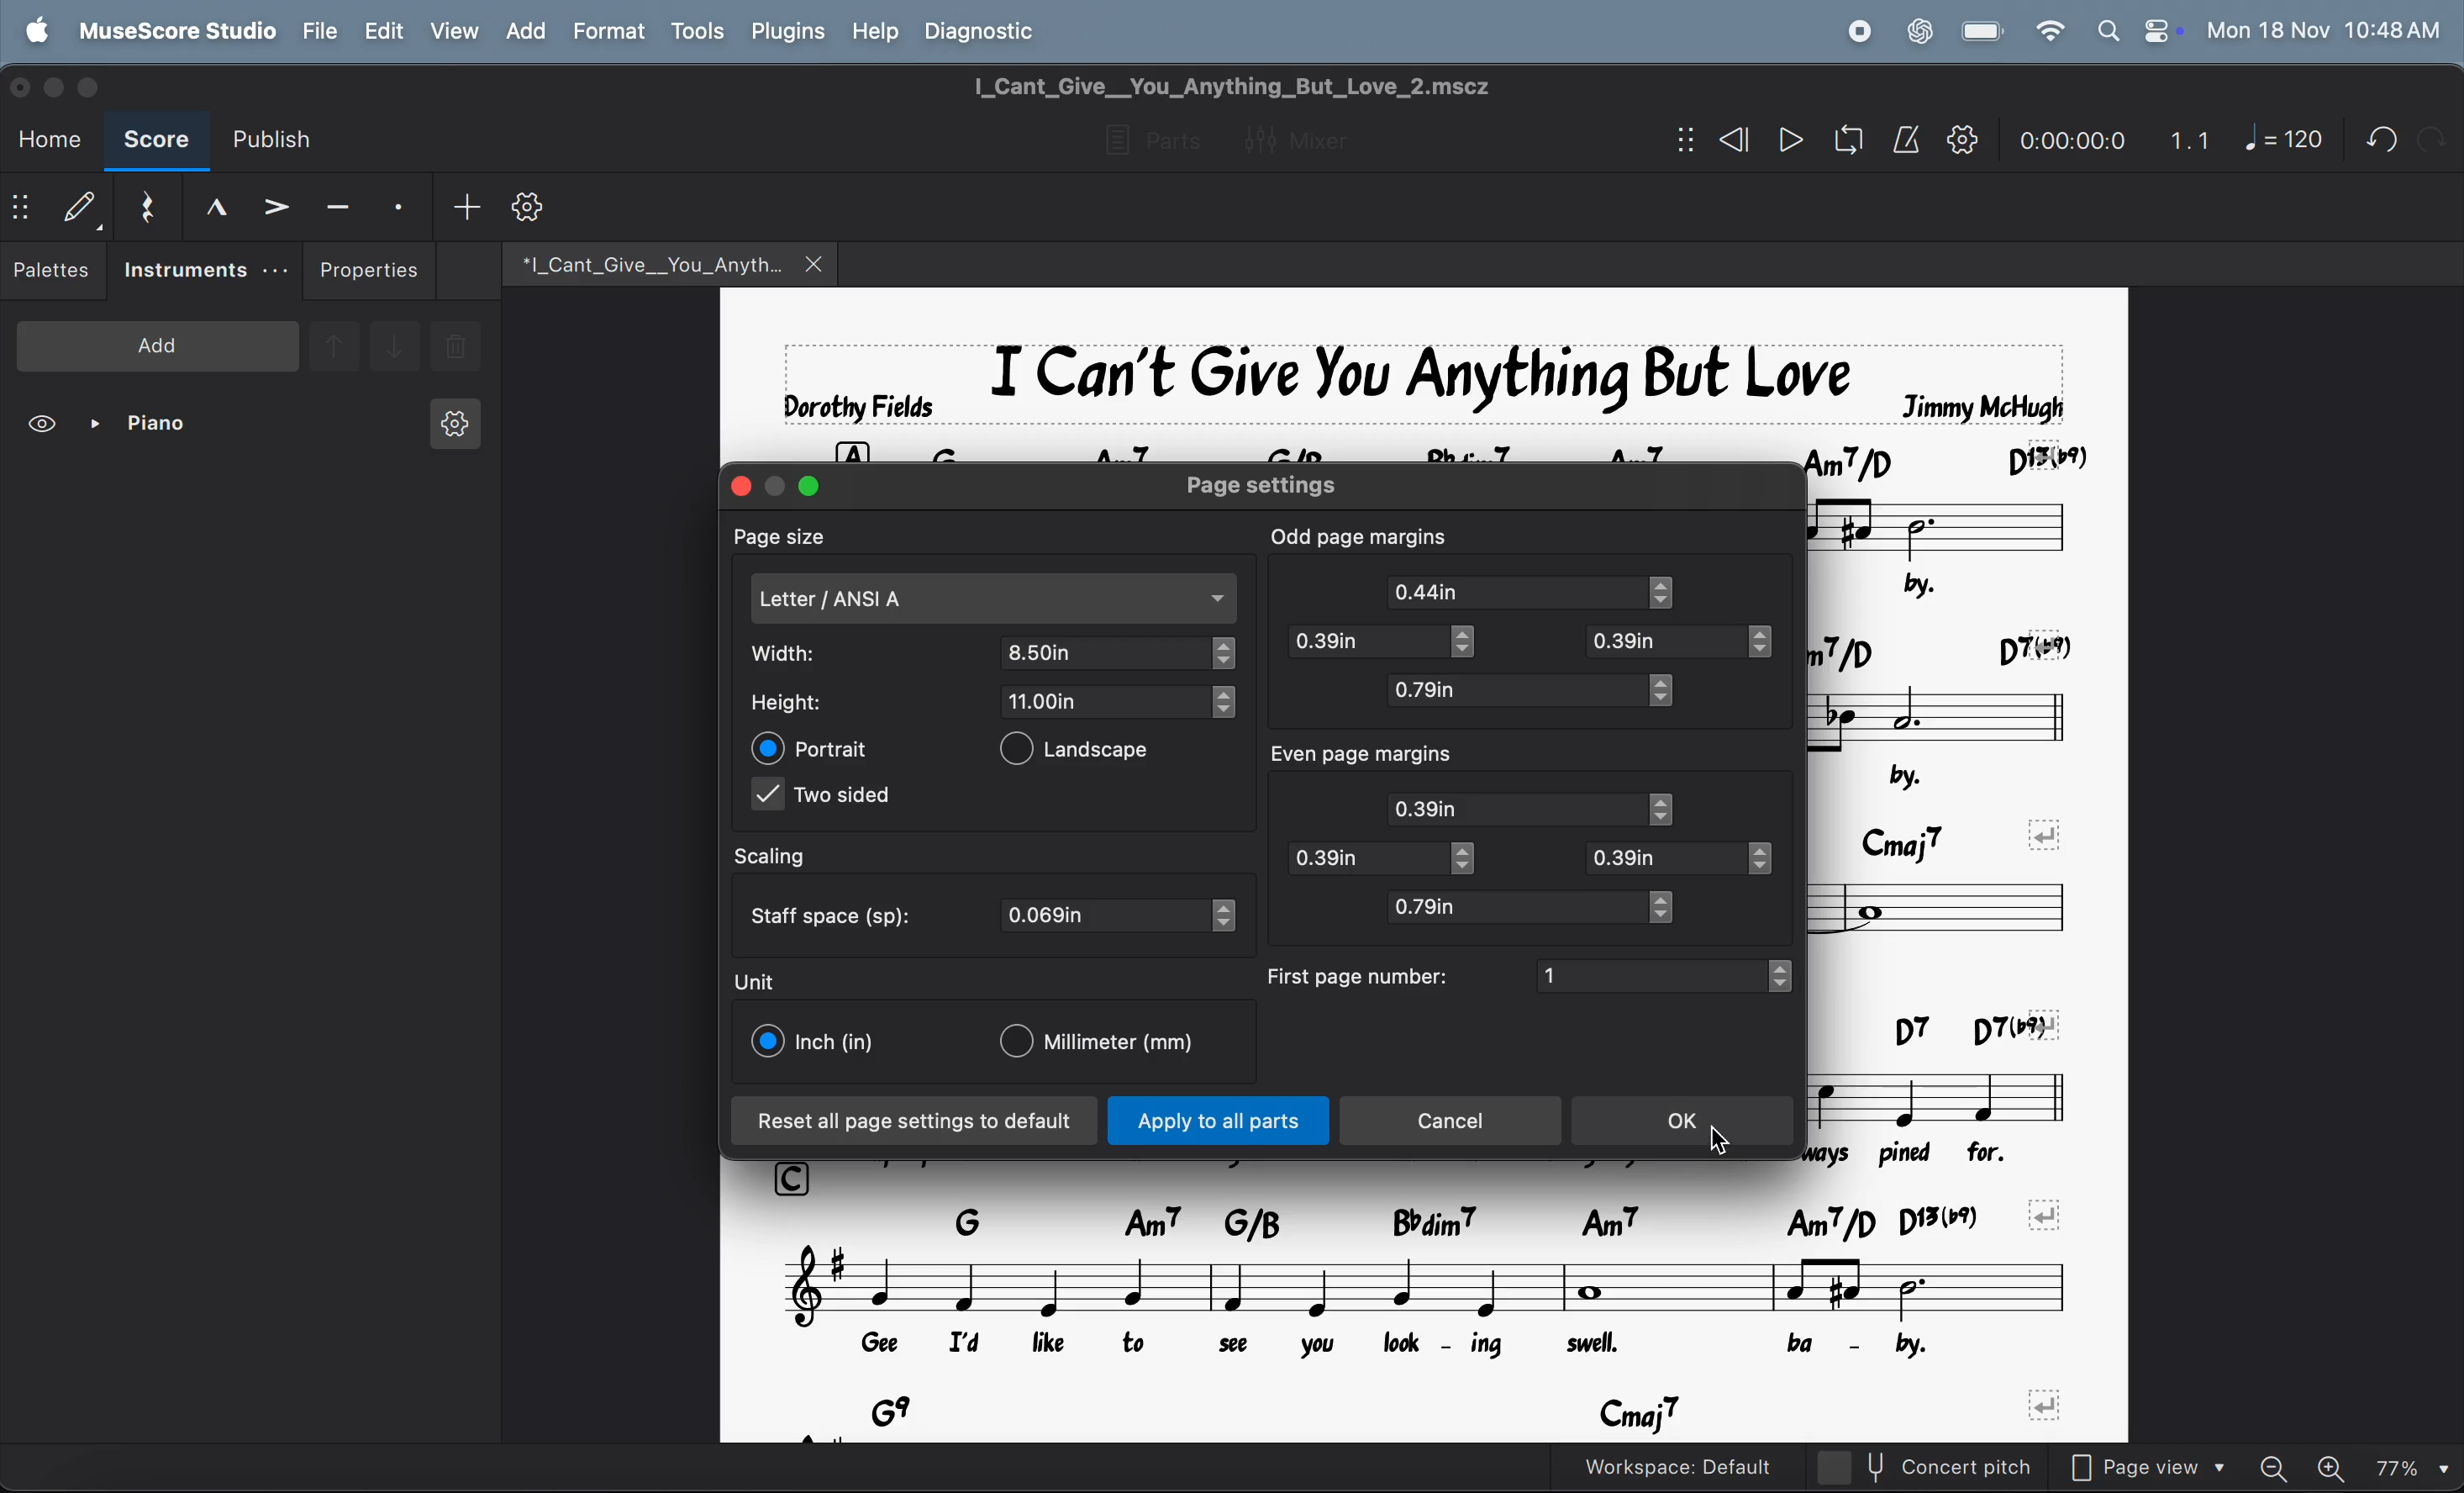 This screenshot has width=2464, height=1493. What do you see at coordinates (1470, 859) in the screenshot?
I see `toggle` at bounding box center [1470, 859].